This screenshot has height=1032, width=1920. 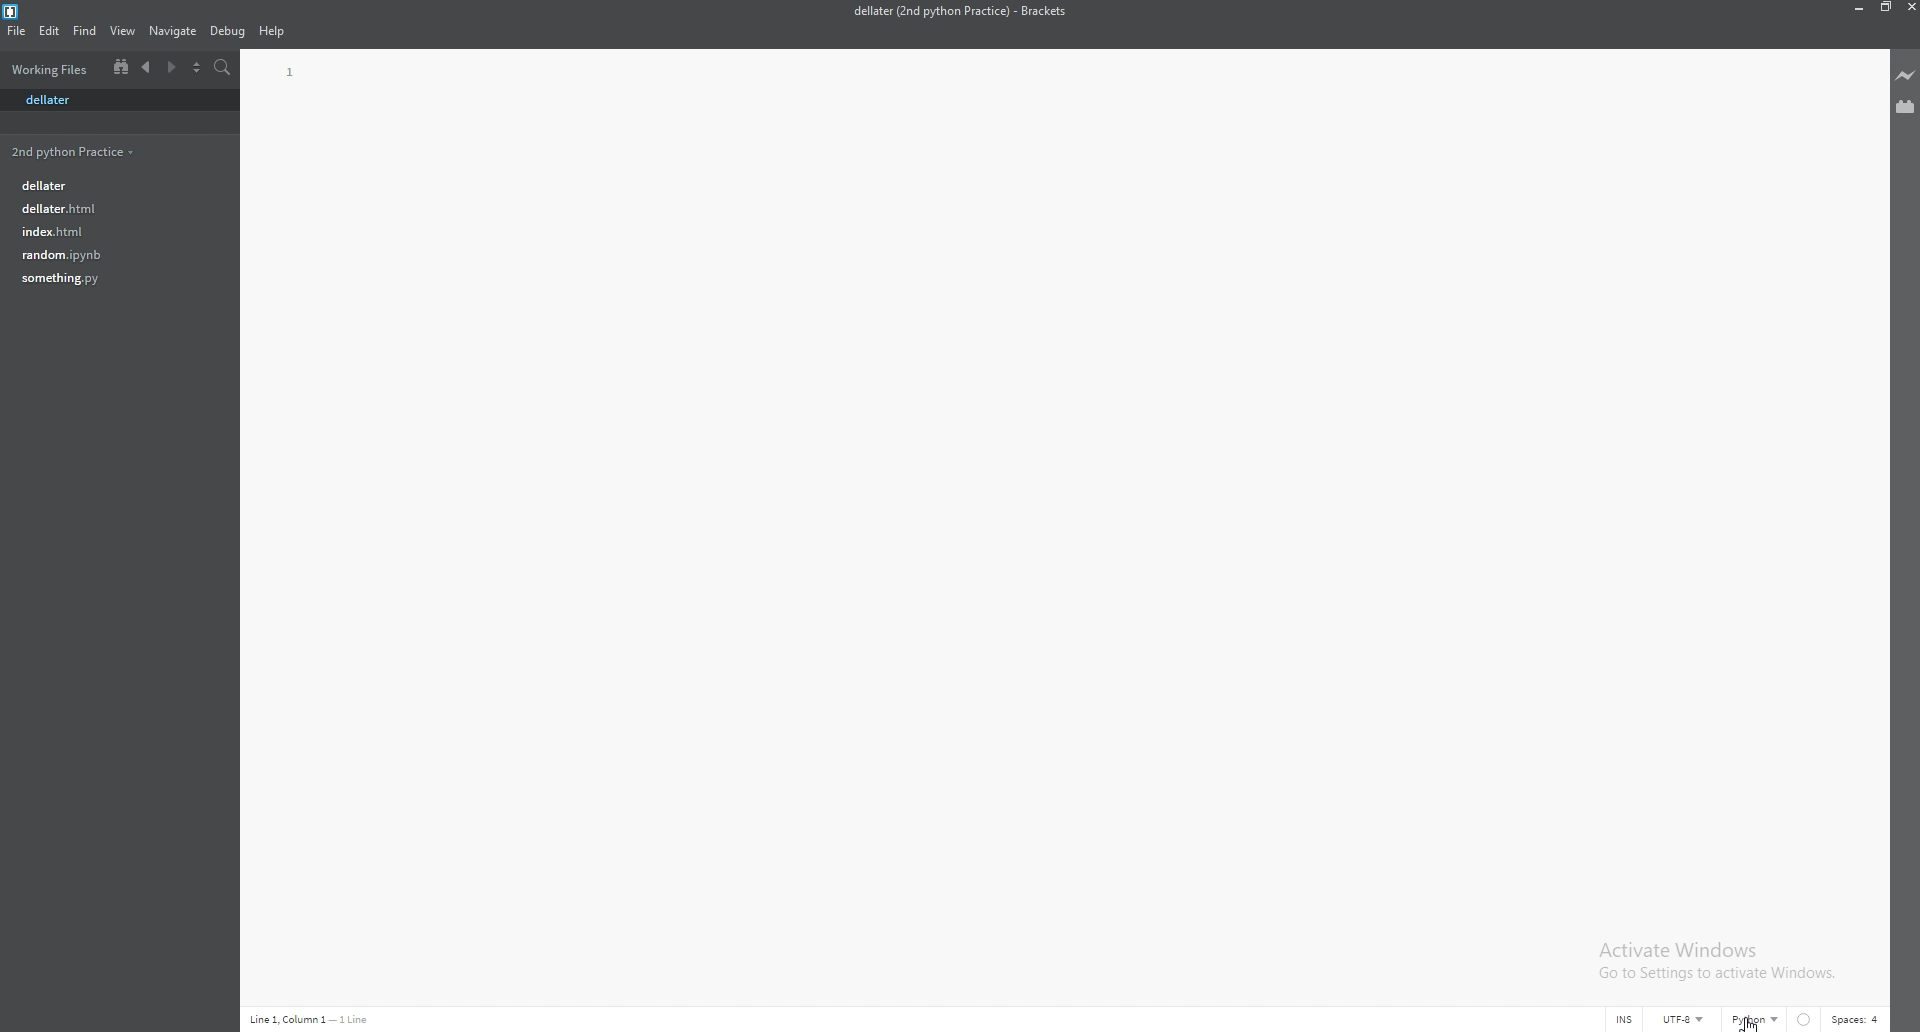 I want to click on cursor mode, so click(x=1622, y=1021).